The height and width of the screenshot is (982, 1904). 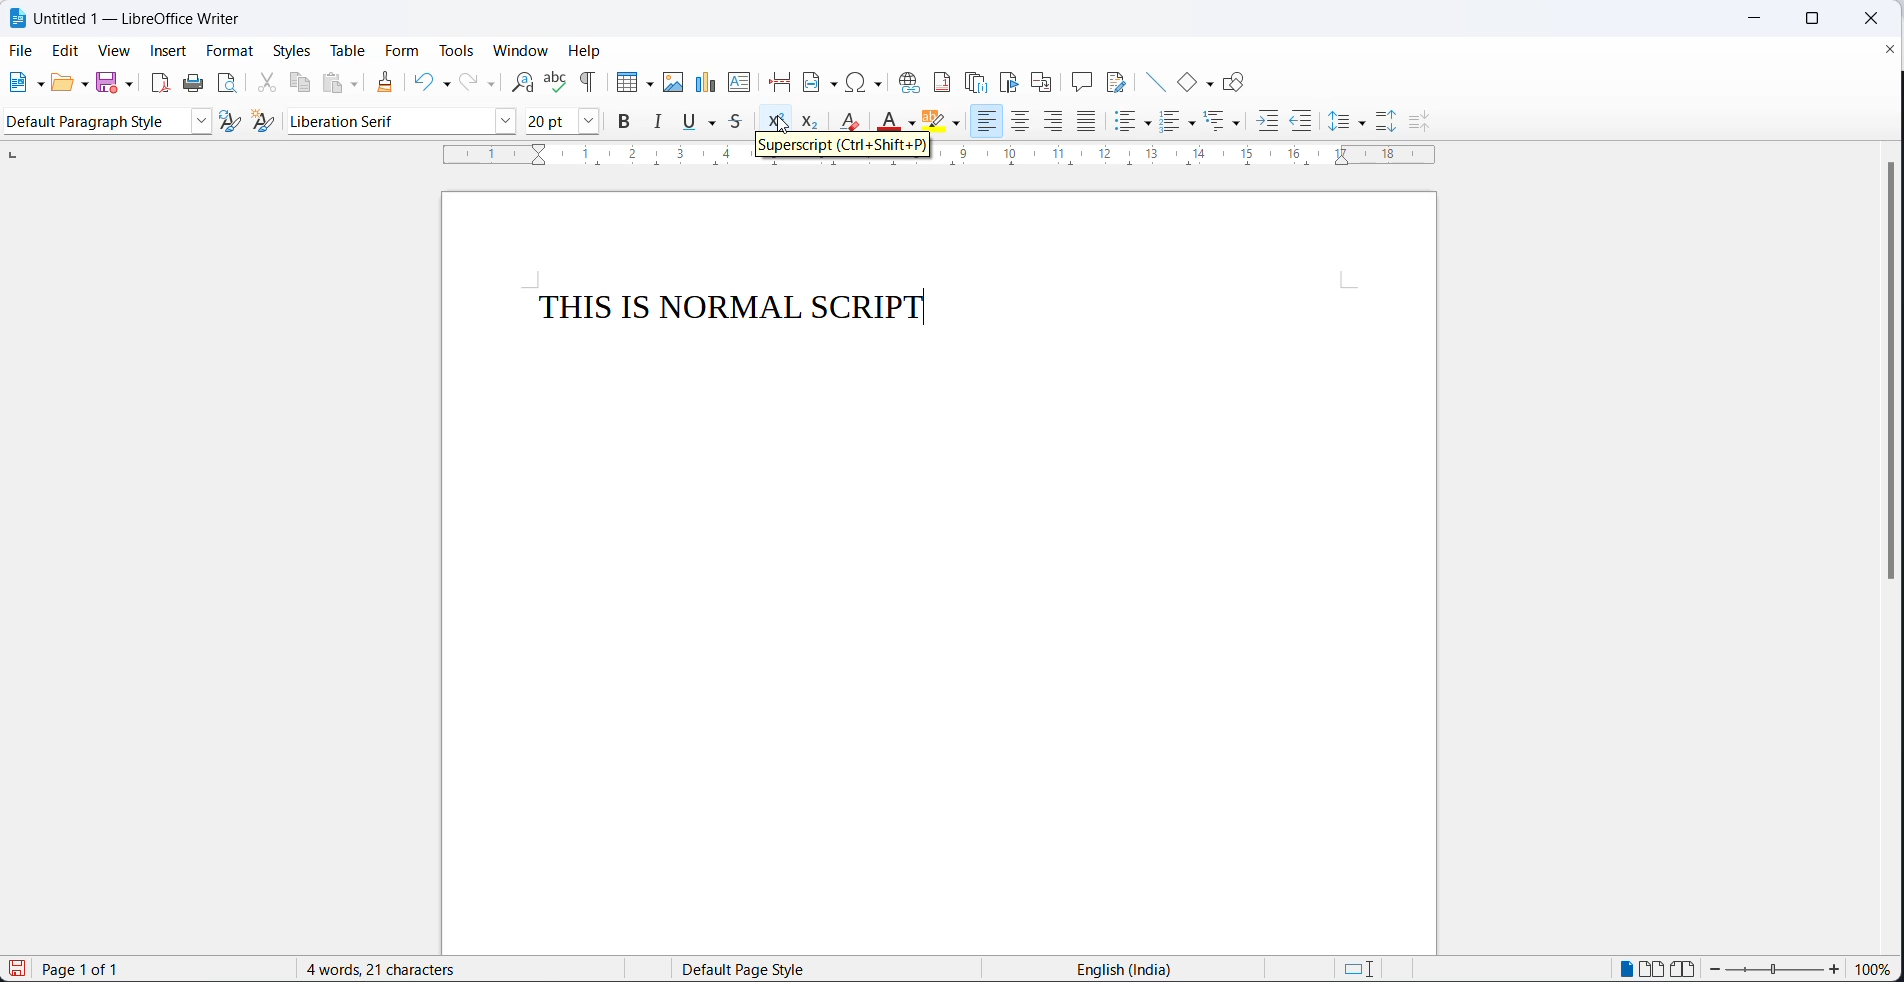 What do you see at coordinates (1170, 121) in the screenshot?
I see `toggle ordered list` at bounding box center [1170, 121].